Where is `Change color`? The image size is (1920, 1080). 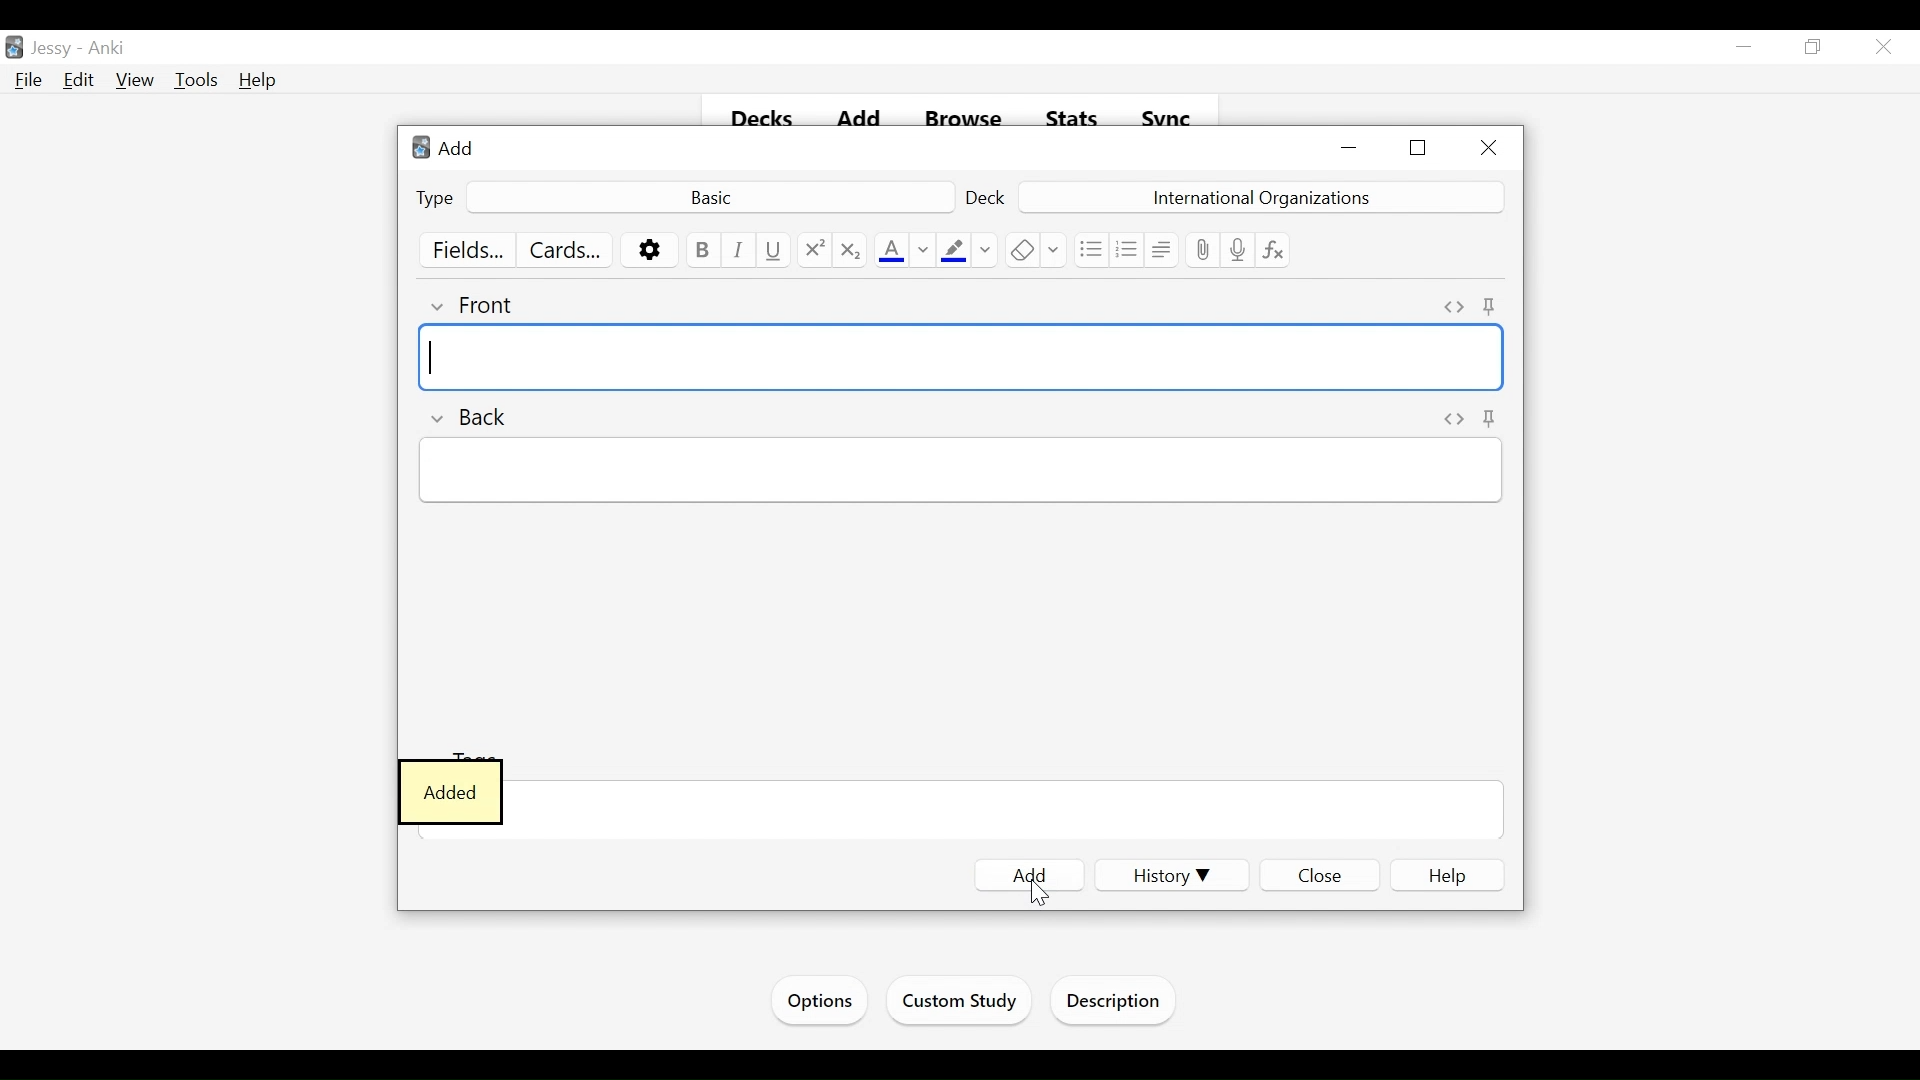 Change color is located at coordinates (922, 250).